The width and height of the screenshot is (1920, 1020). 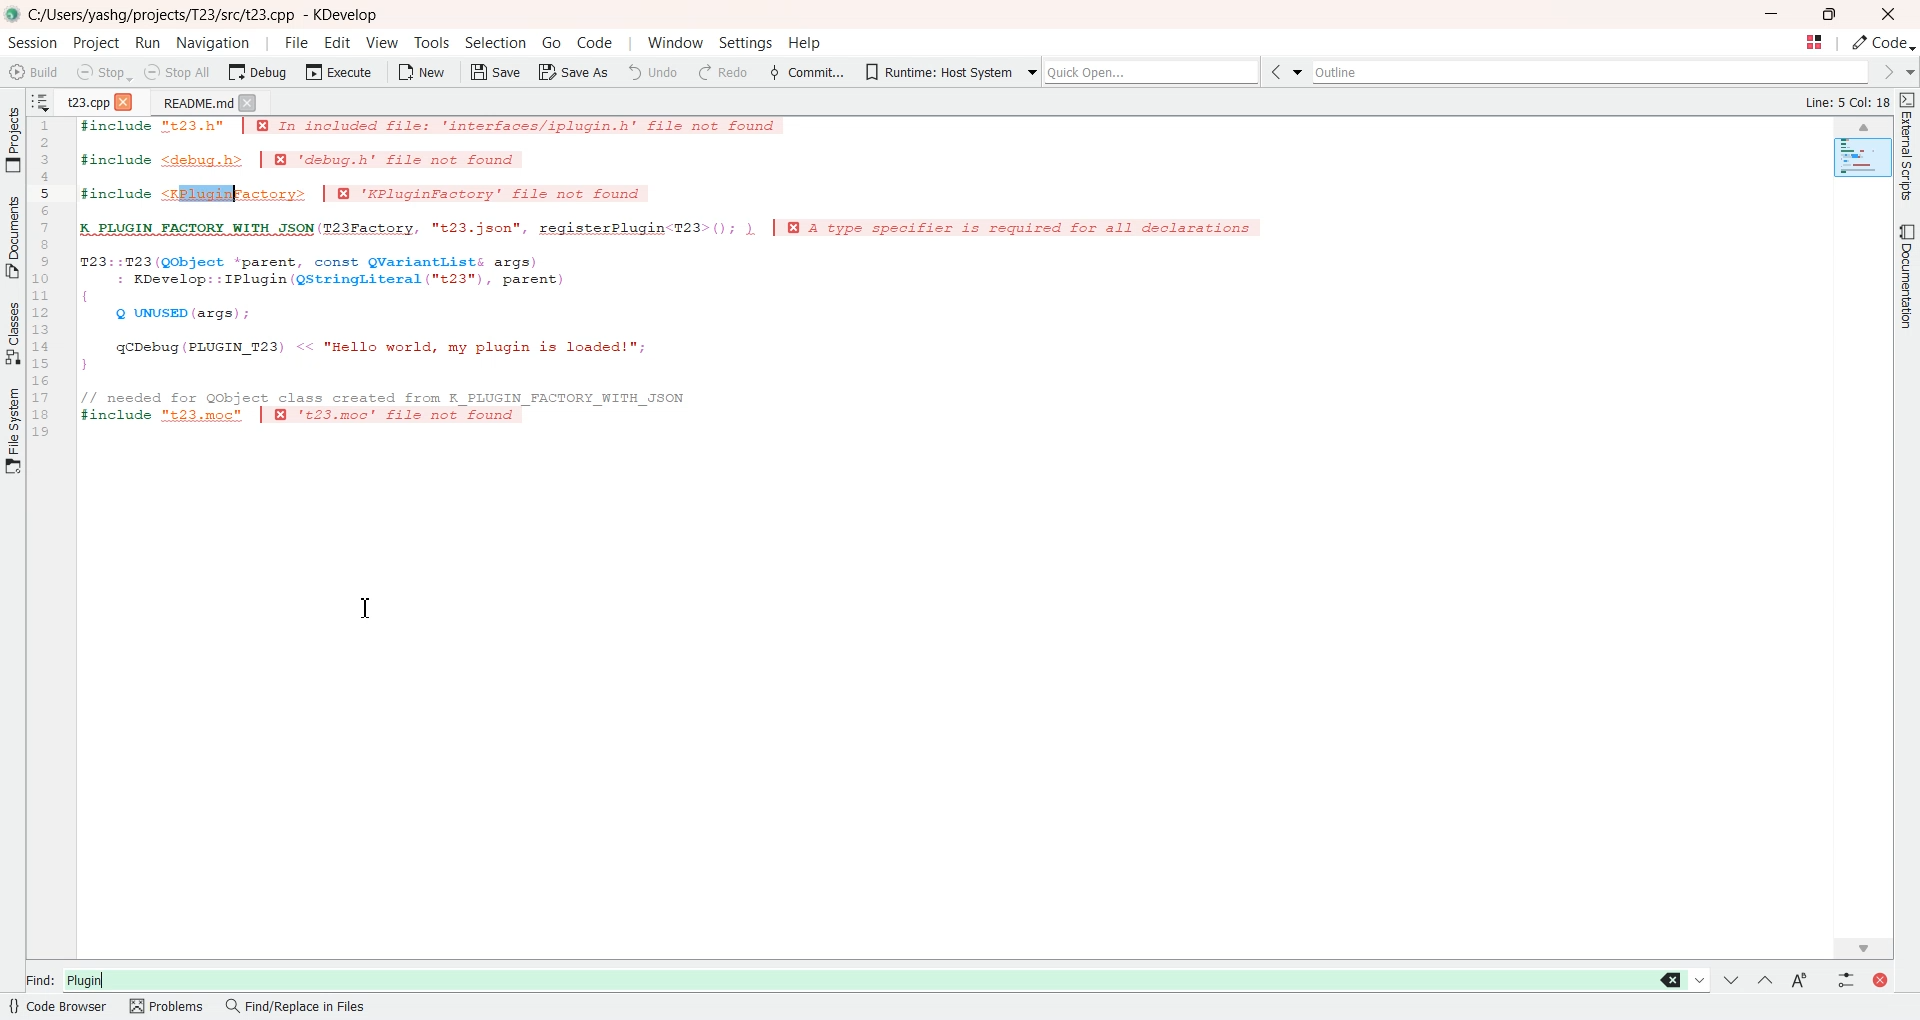 I want to click on Navigation, so click(x=212, y=42).